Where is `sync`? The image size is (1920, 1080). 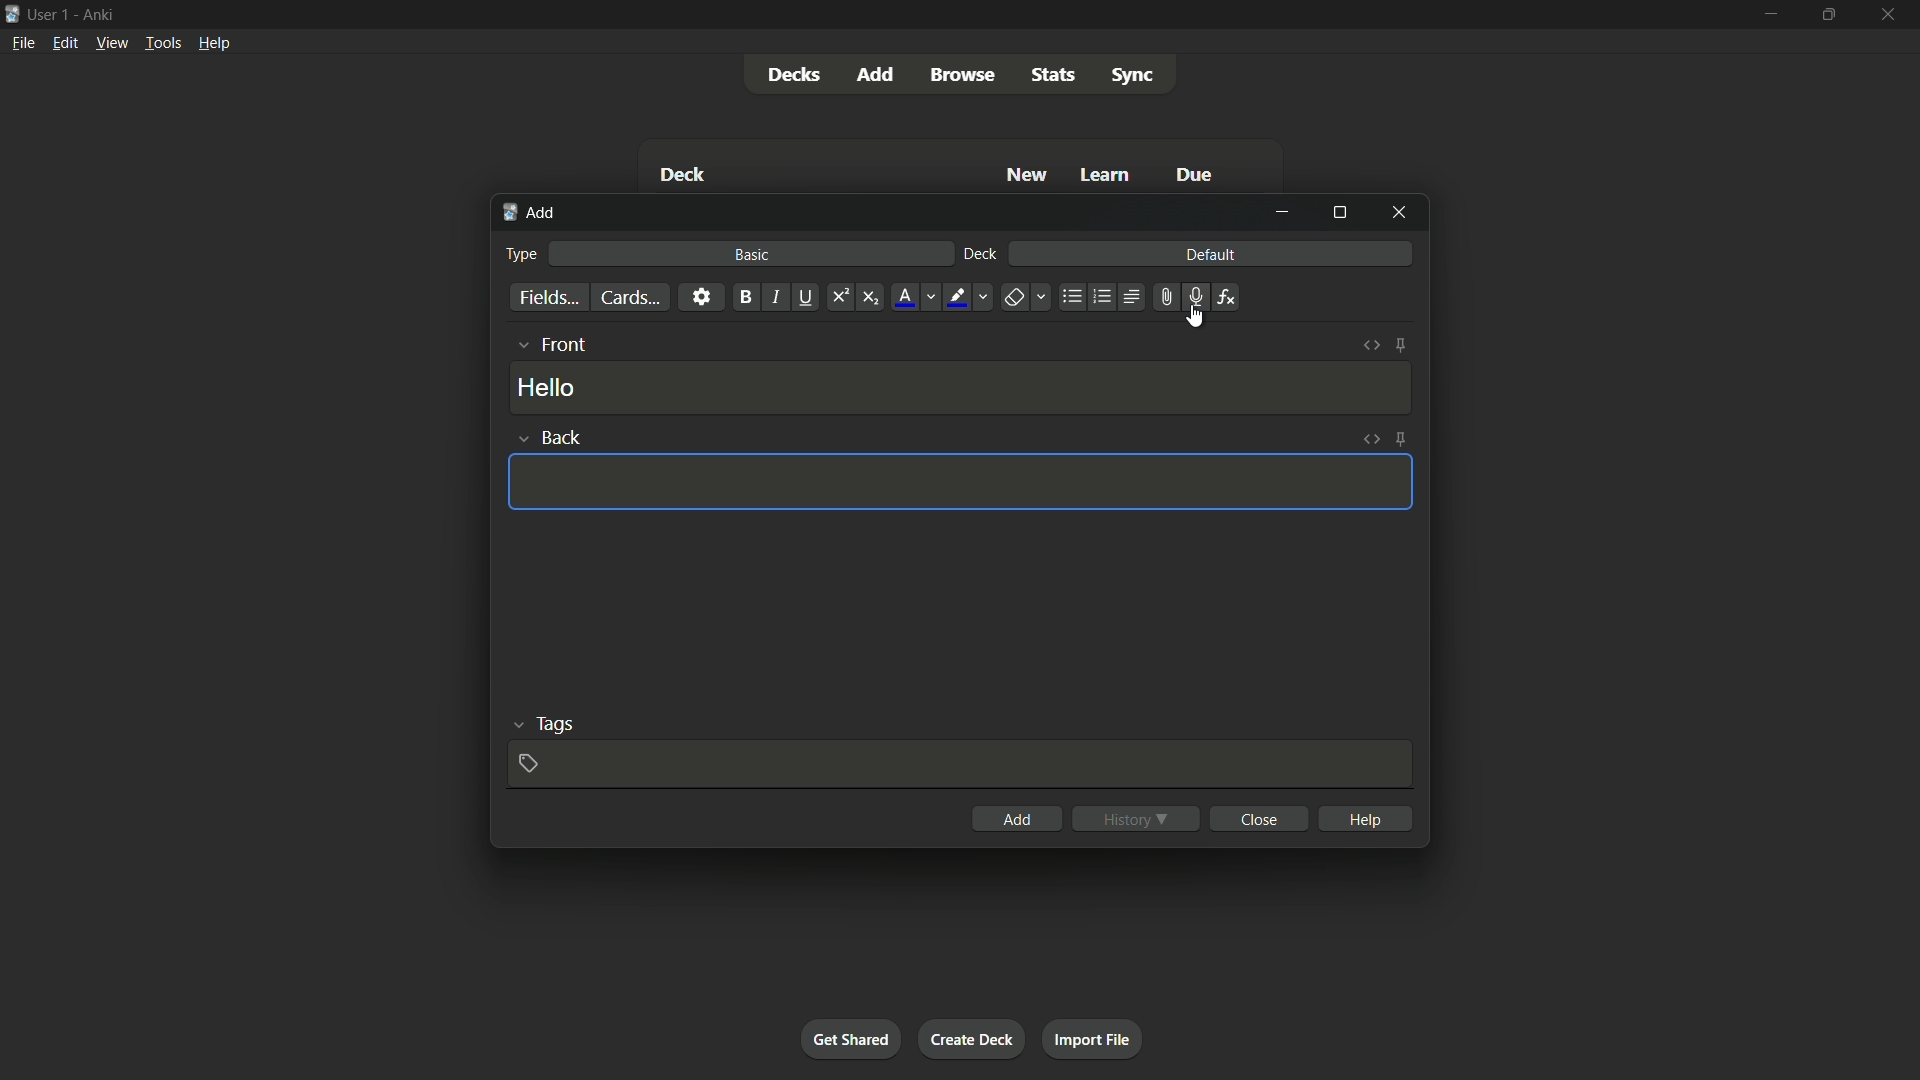 sync is located at coordinates (1135, 76).